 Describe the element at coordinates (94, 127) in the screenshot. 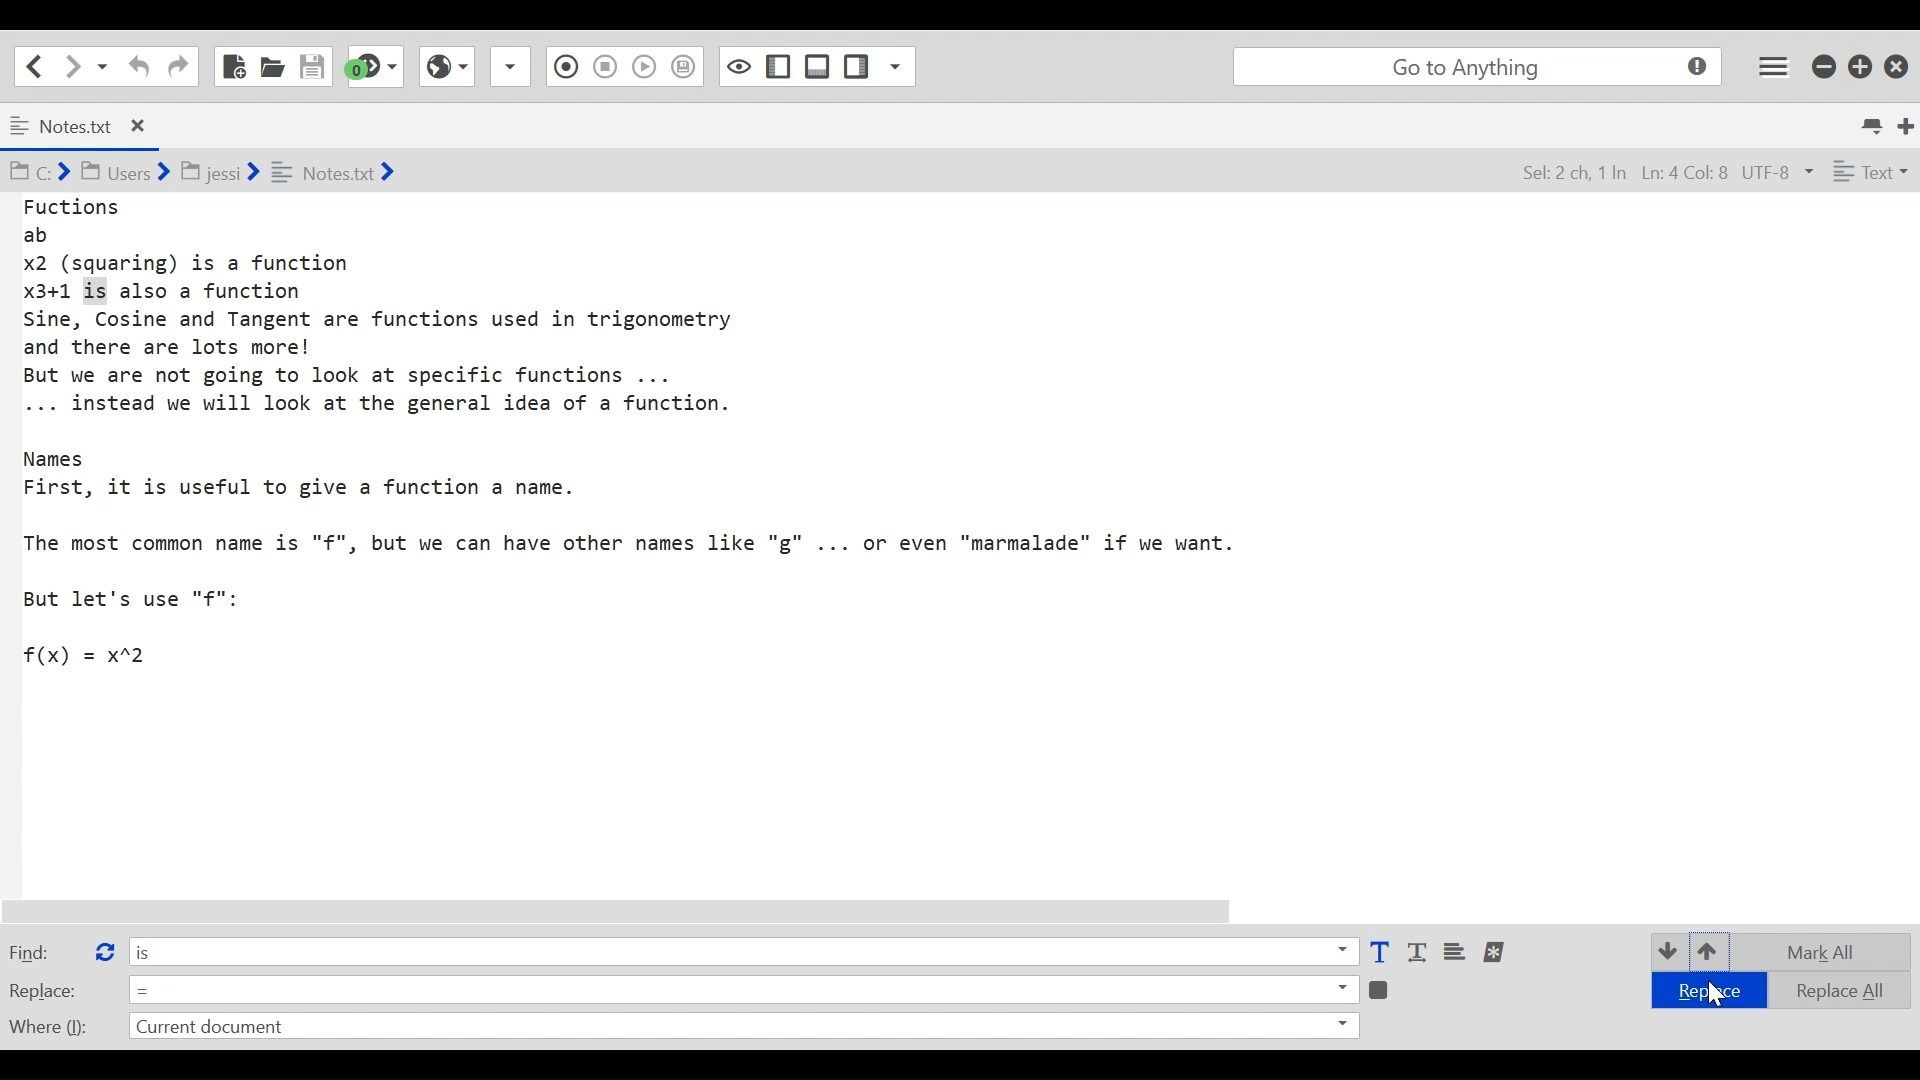

I see `Notes.txt` at that location.